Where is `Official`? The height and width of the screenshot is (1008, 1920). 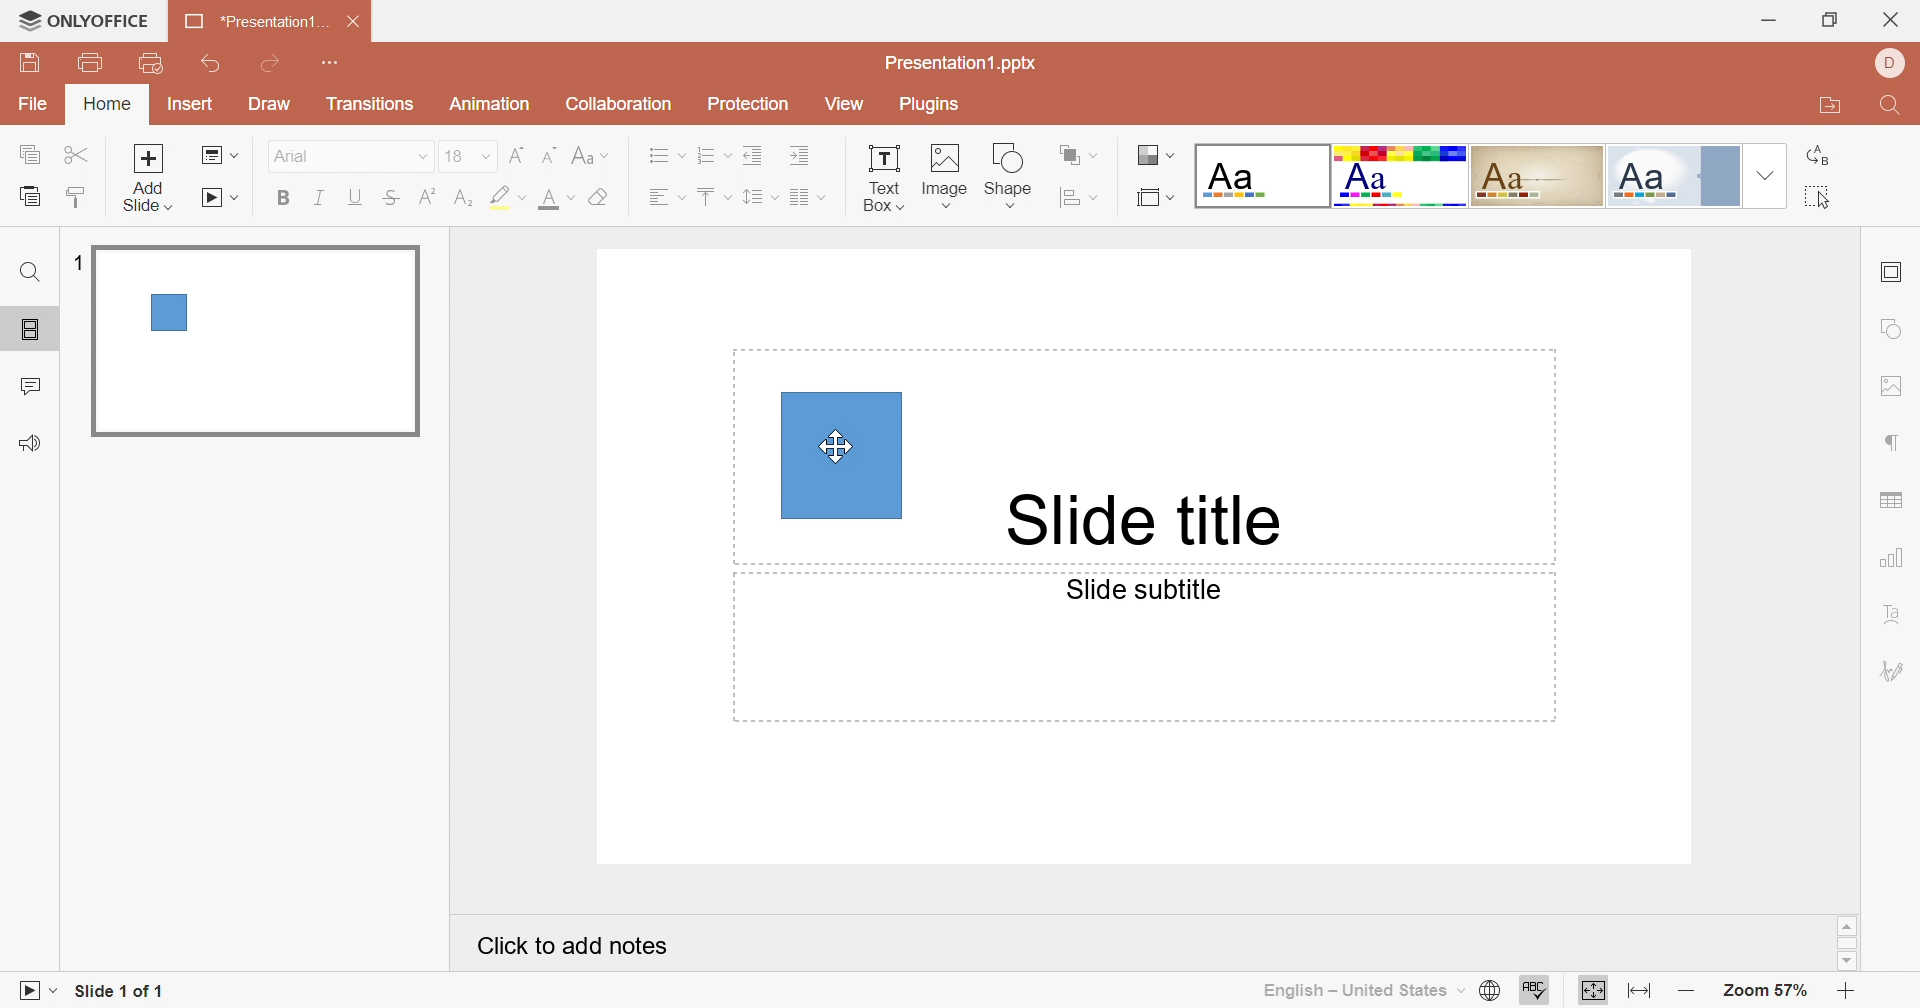 Official is located at coordinates (1681, 177).